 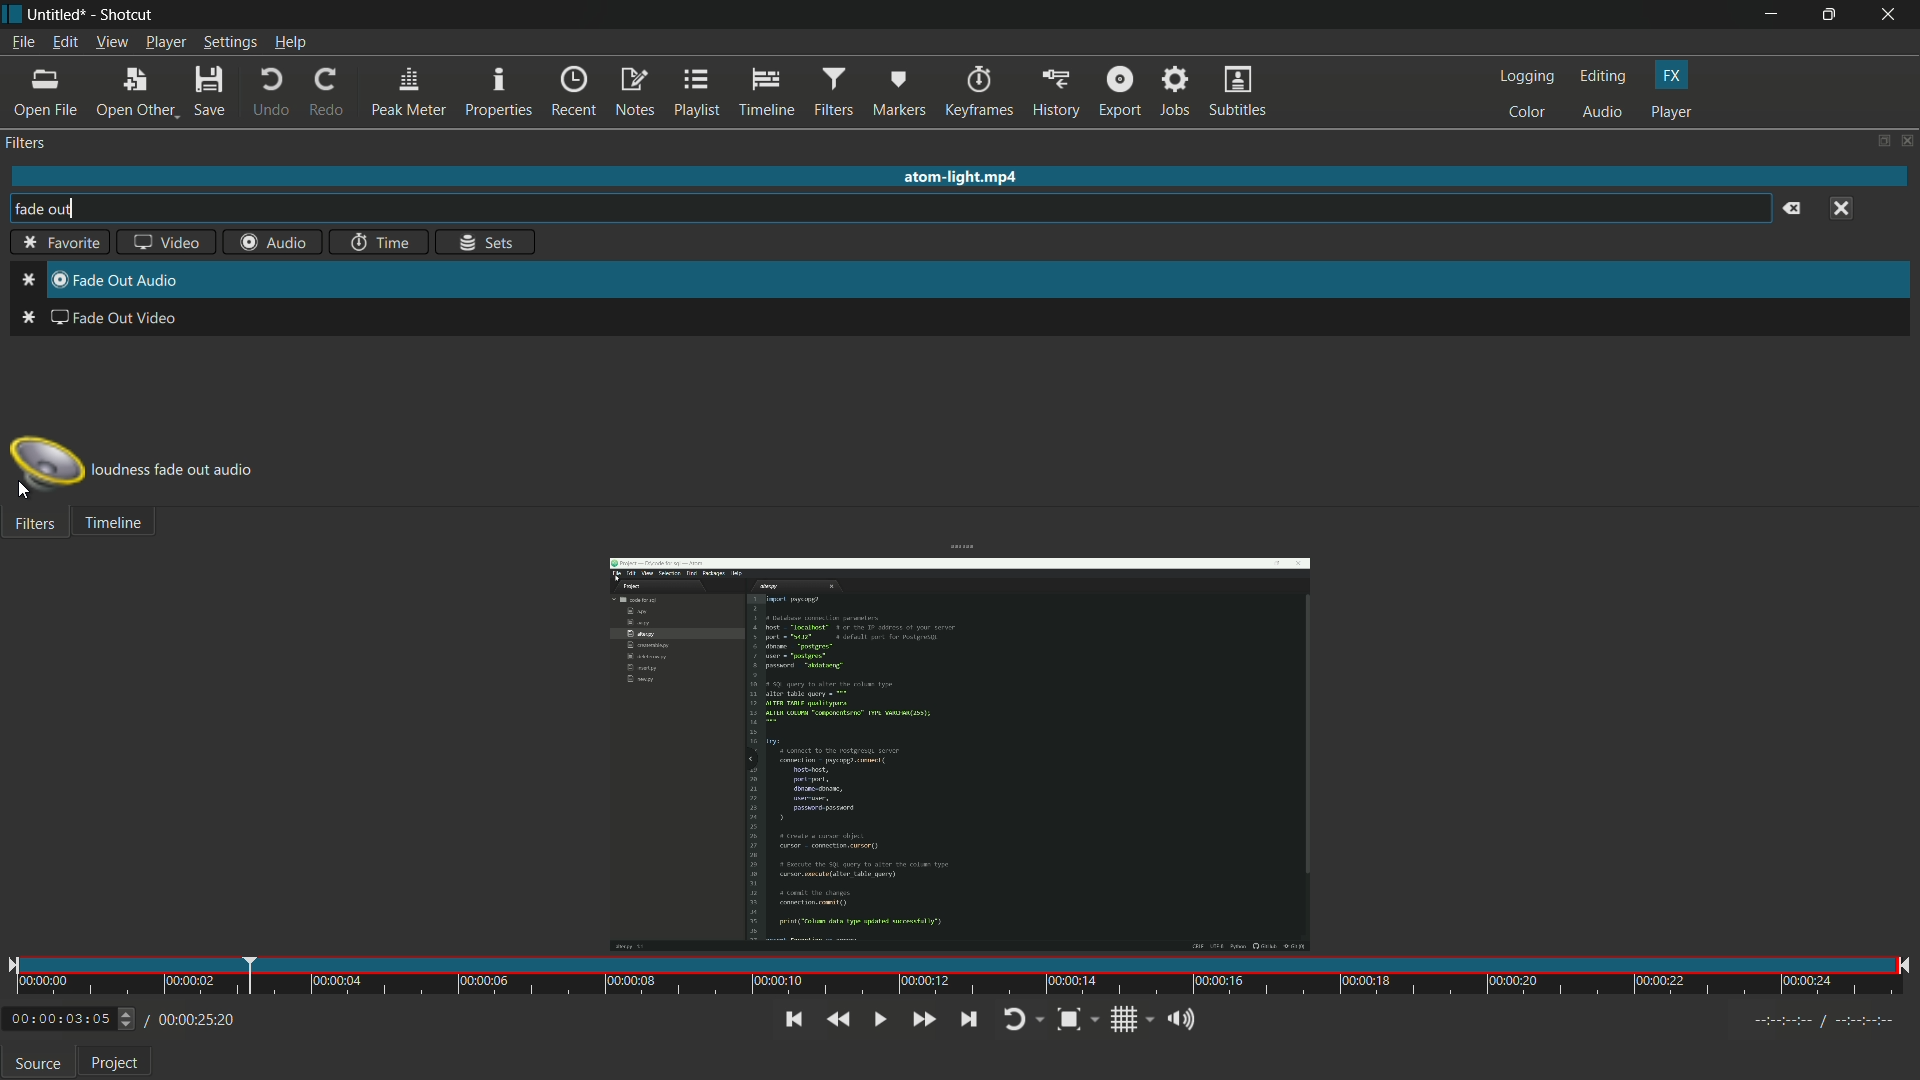 What do you see at coordinates (33, 525) in the screenshot?
I see `filters` at bounding box center [33, 525].